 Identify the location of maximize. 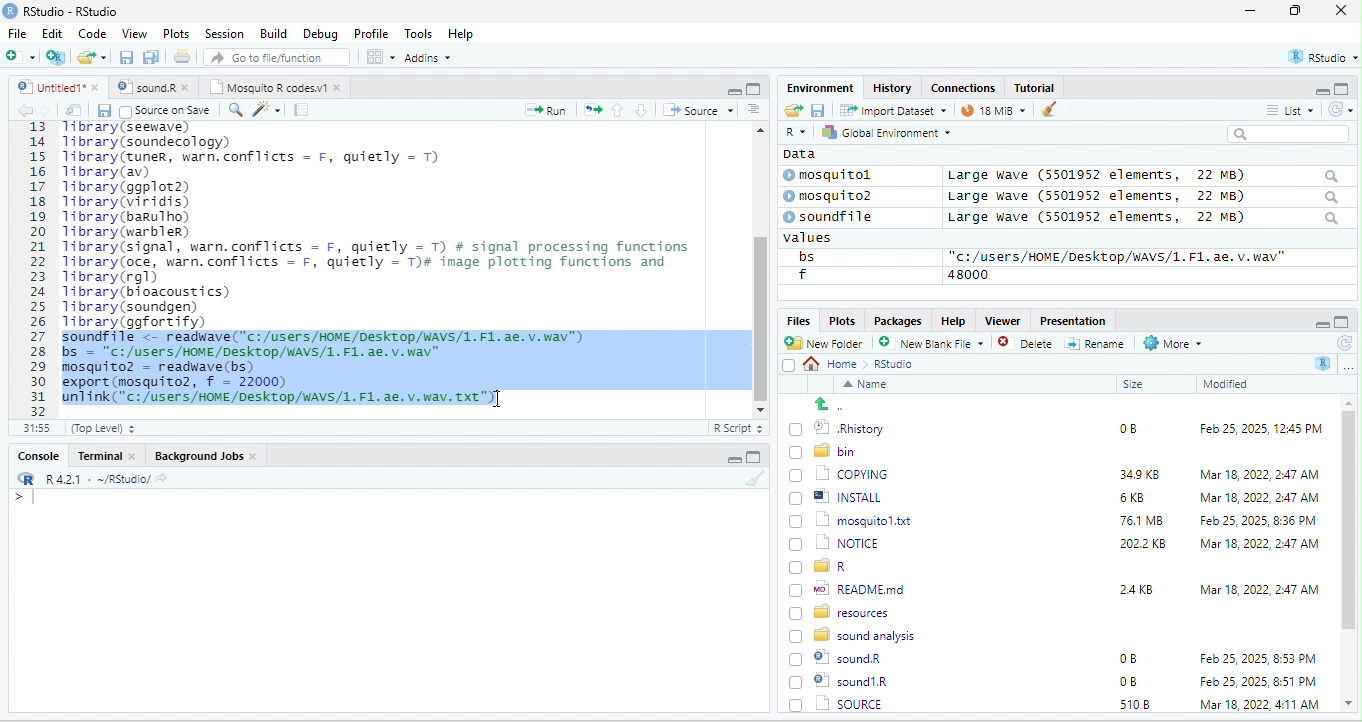
(753, 88).